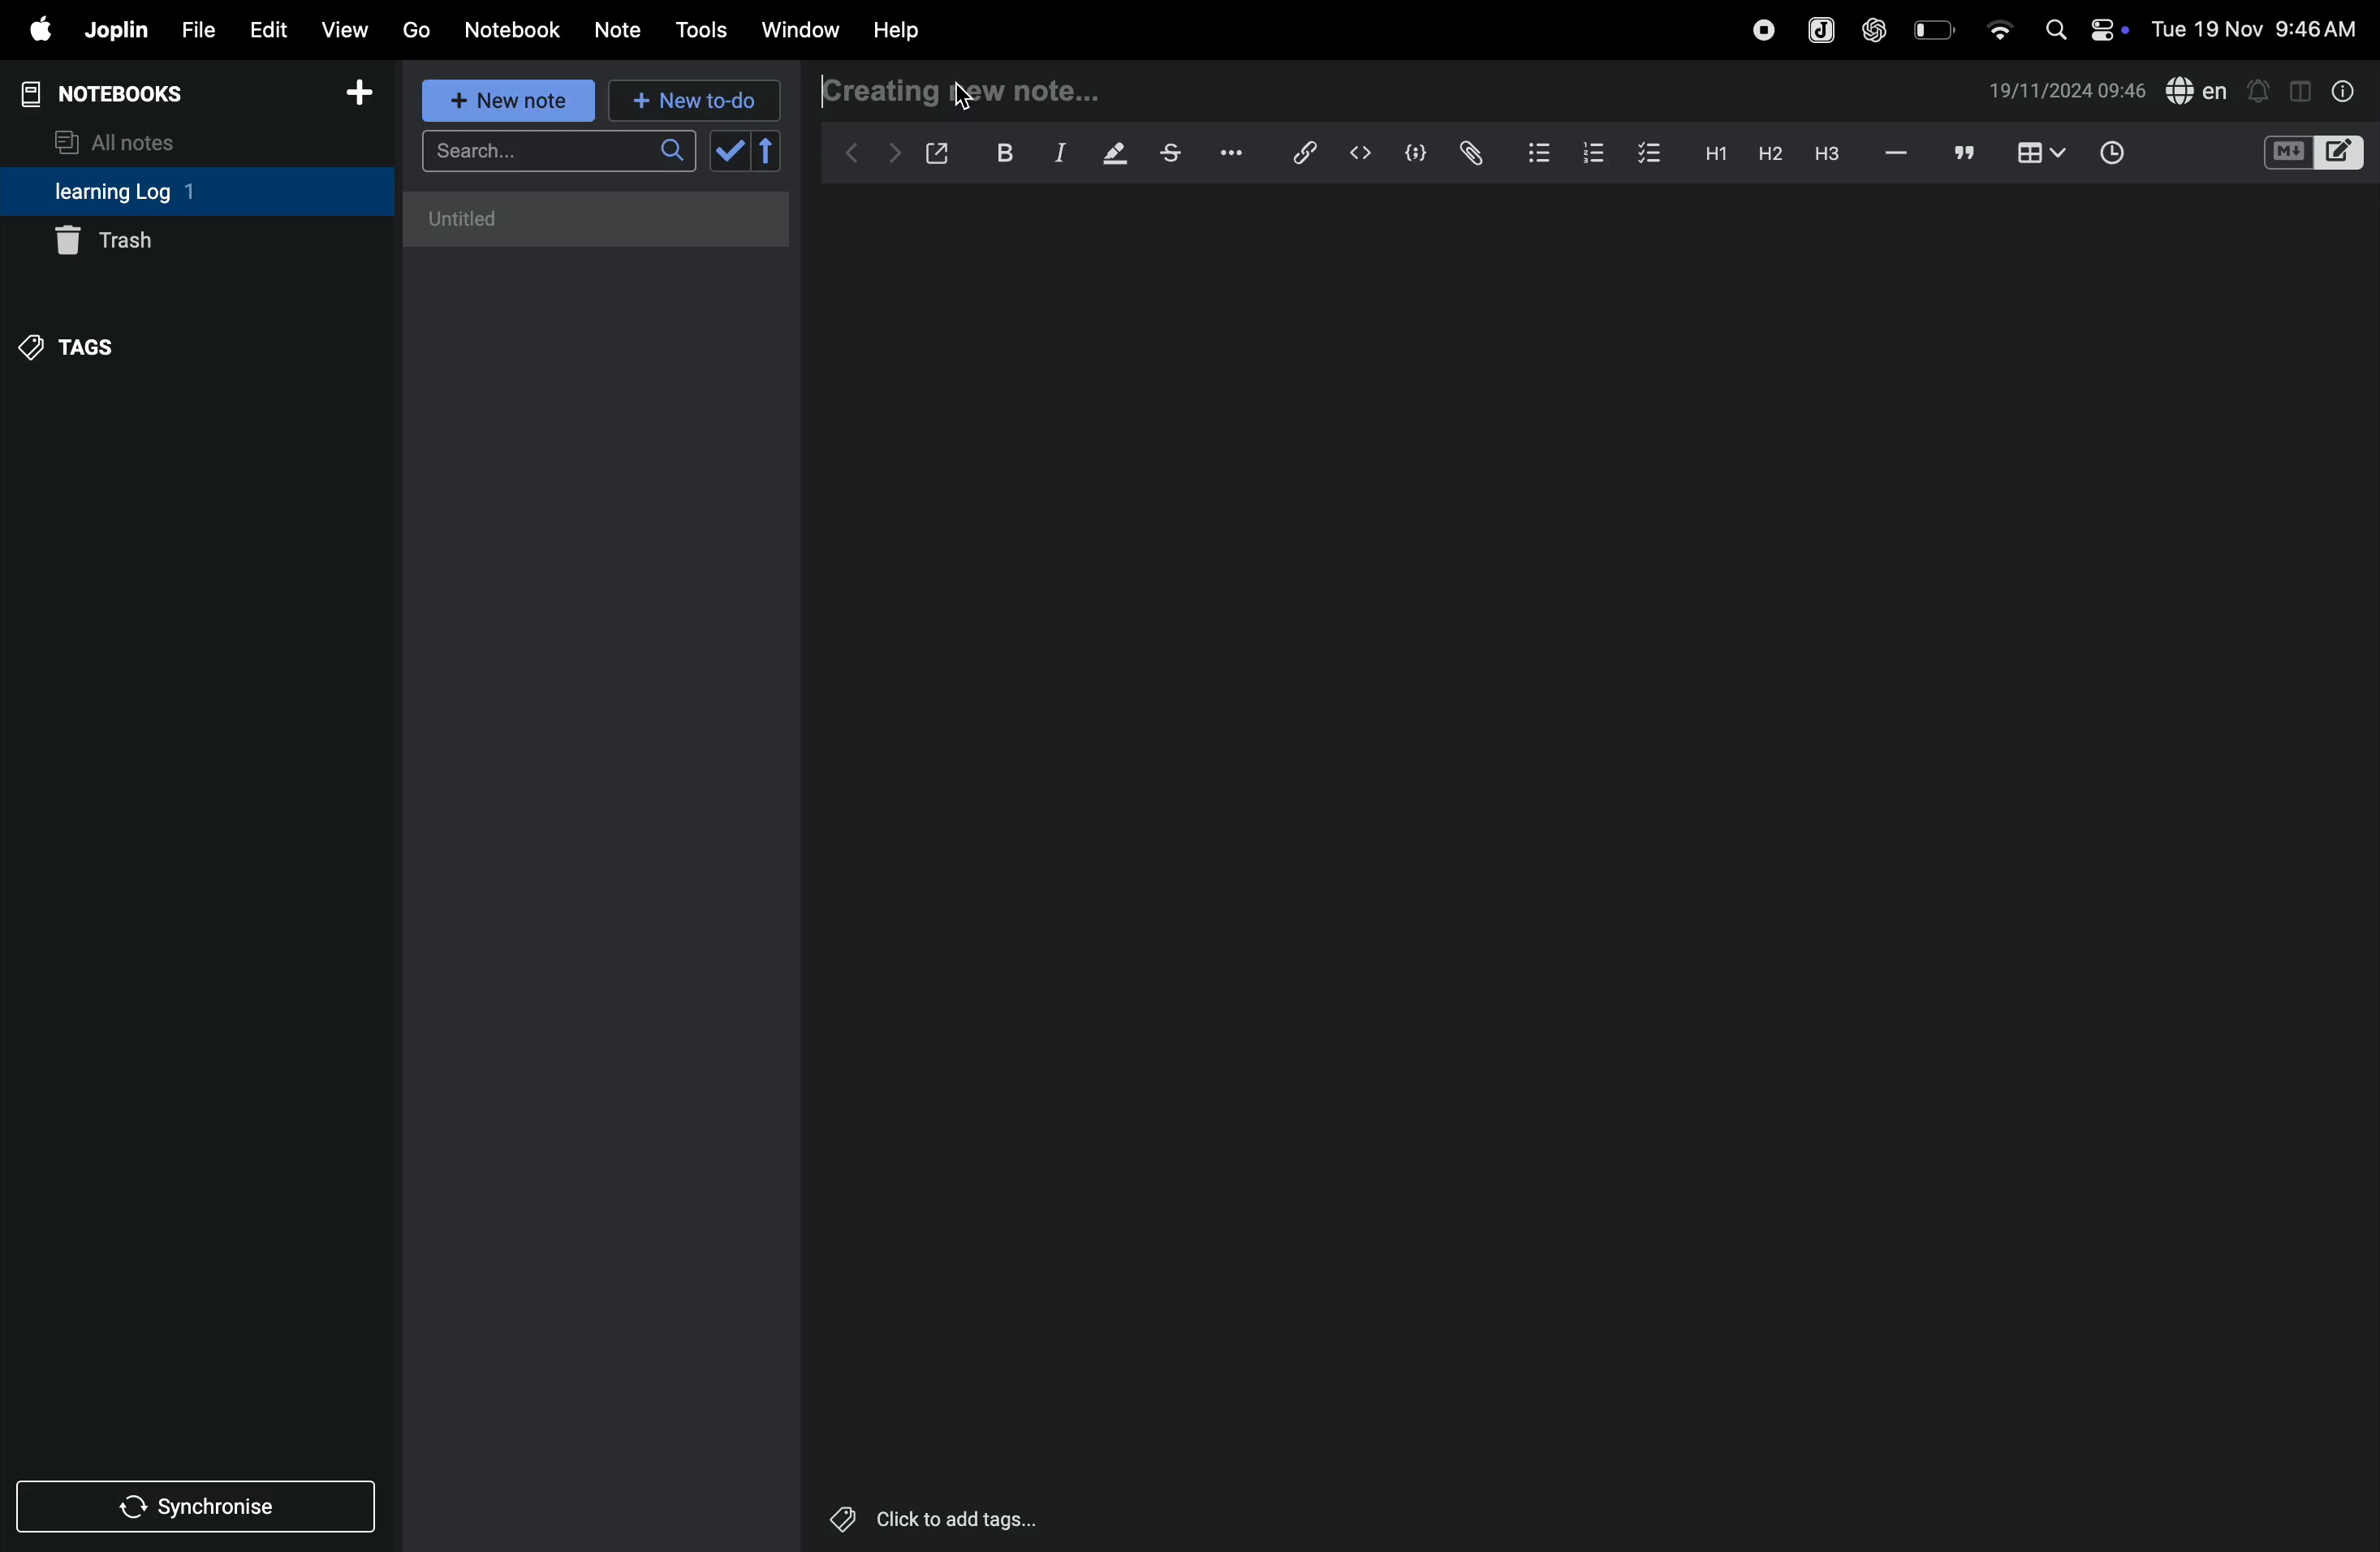  What do you see at coordinates (2260, 89) in the screenshot?
I see `alert` at bounding box center [2260, 89].